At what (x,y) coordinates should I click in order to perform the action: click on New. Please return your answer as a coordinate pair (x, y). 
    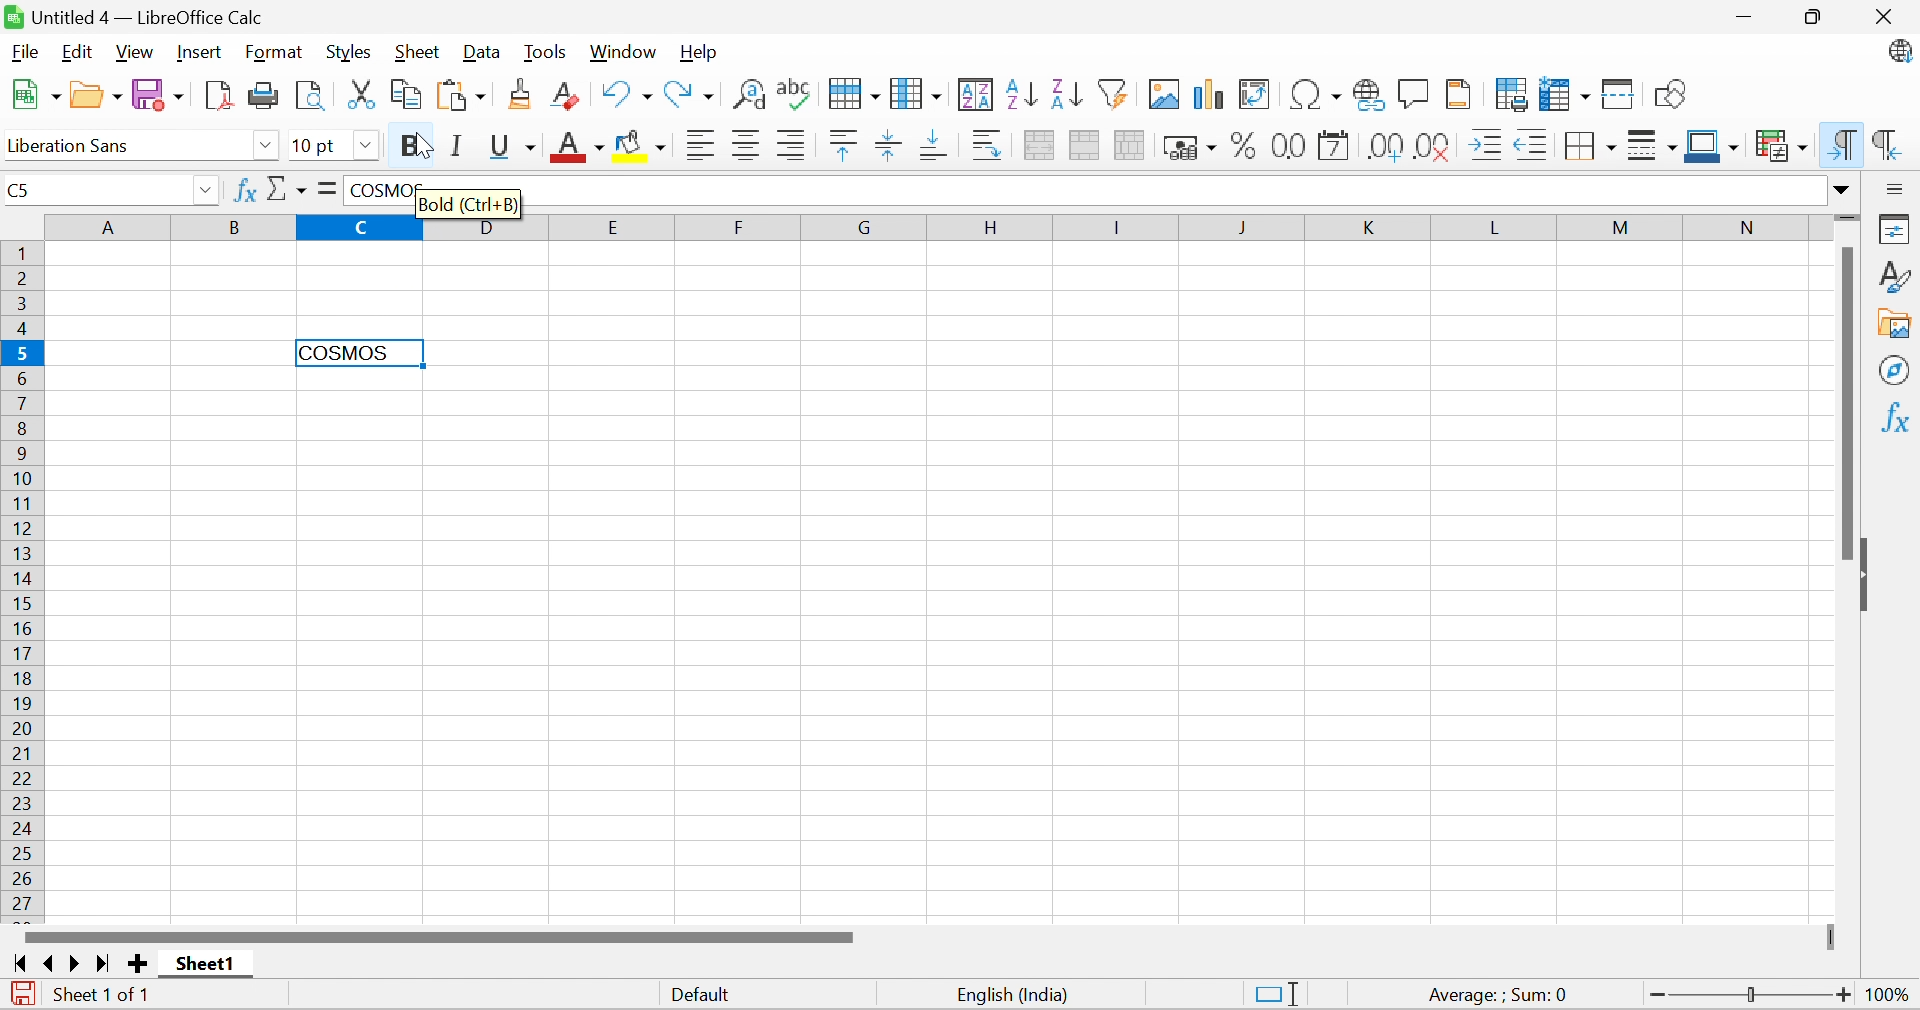
    Looking at the image, I should click on (31, 93).